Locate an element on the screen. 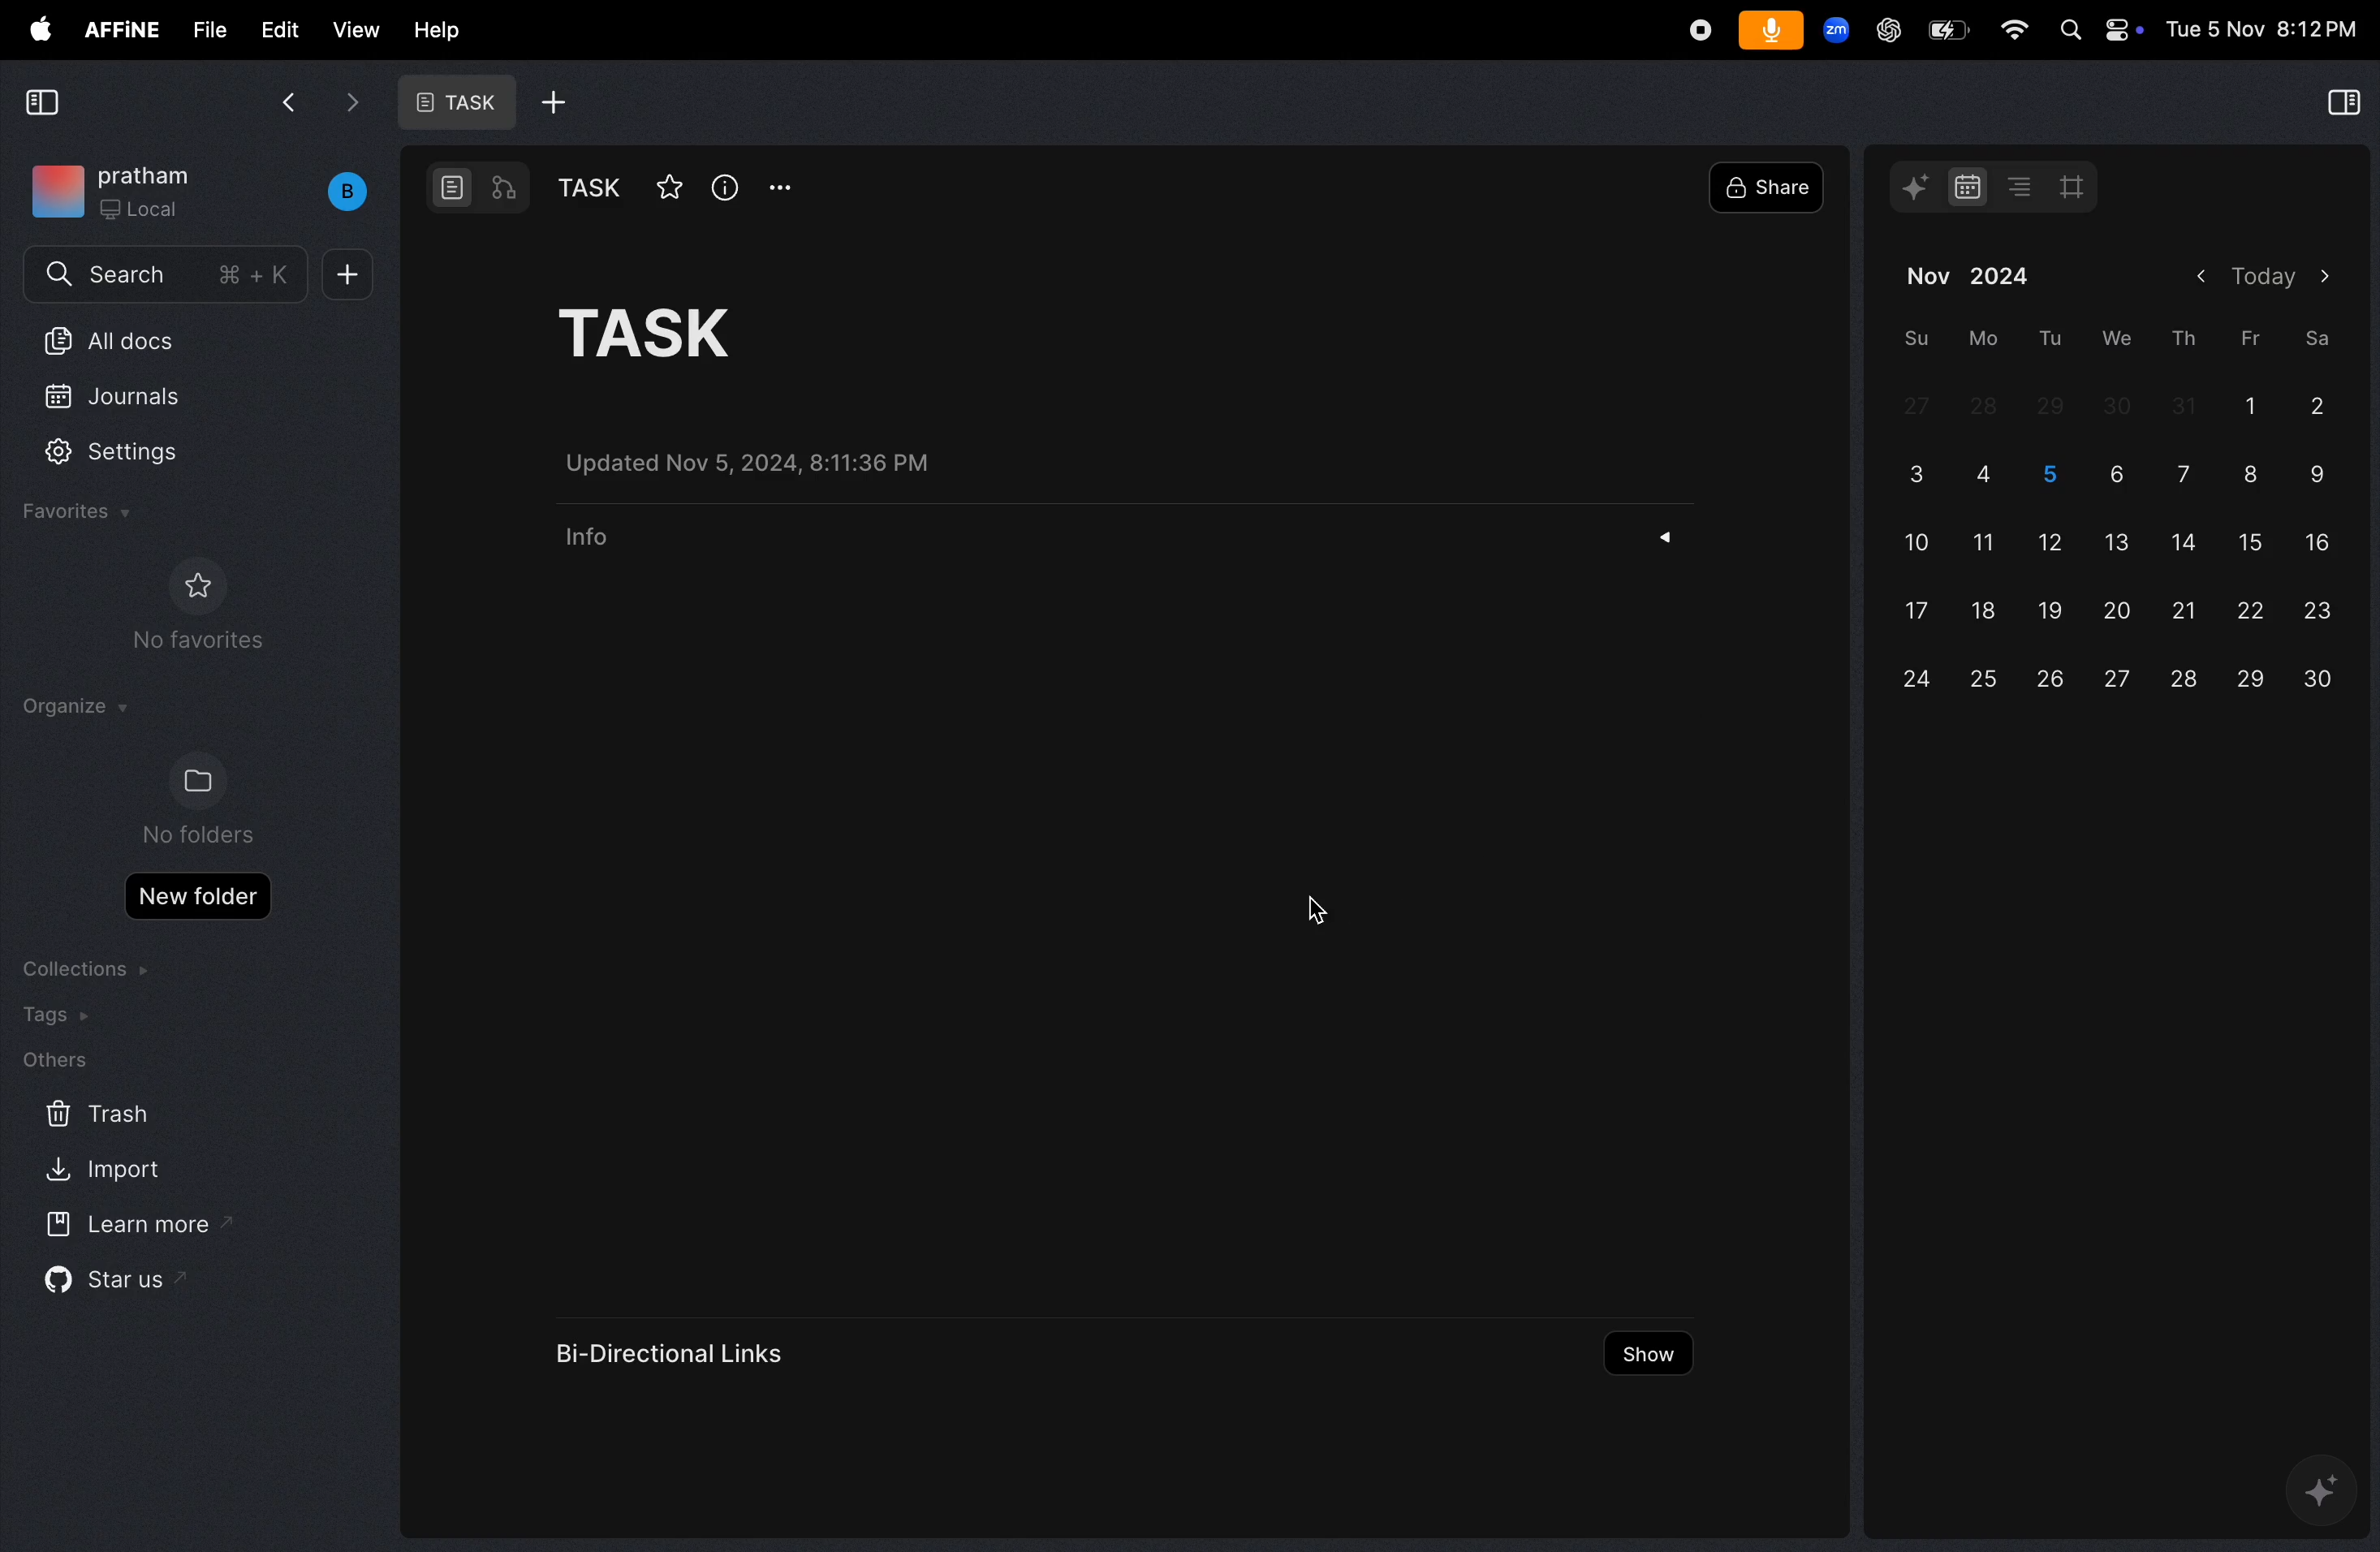 The height and width of the screenshot is (1552, 2380). opyions is located at coordinates (781, 187).